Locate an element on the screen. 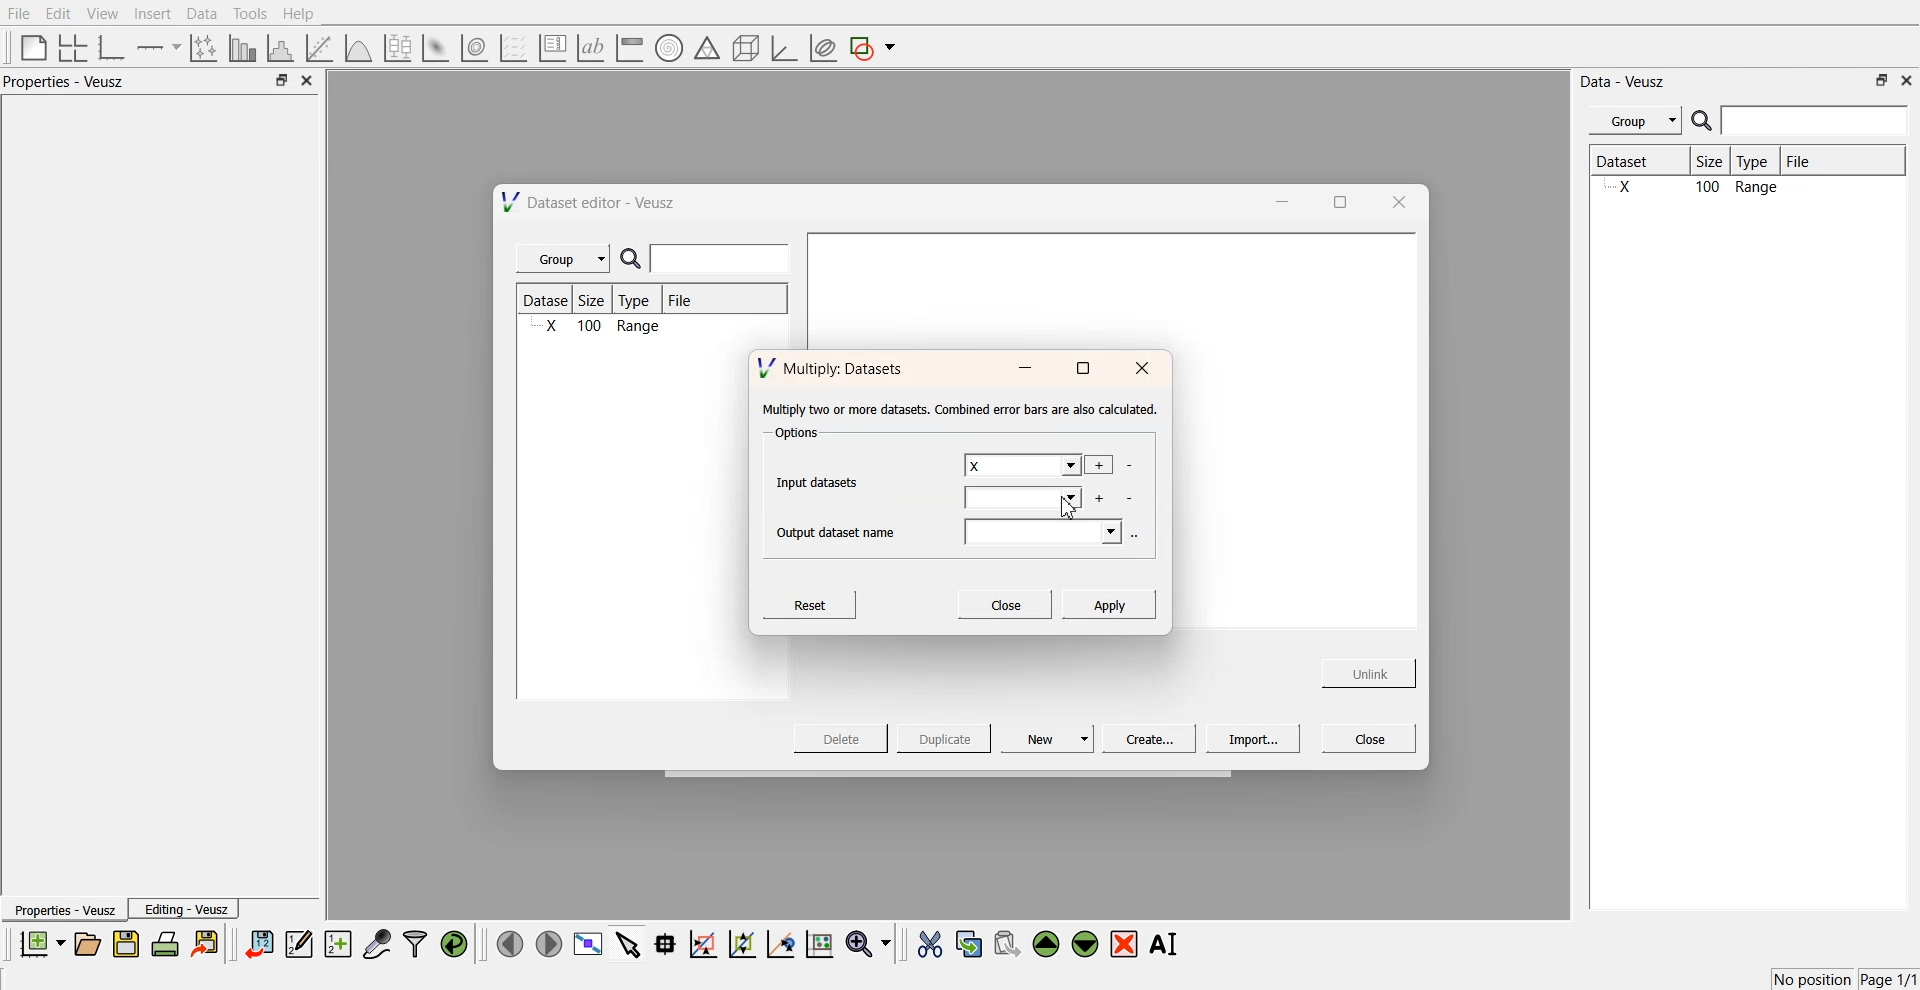 The height and width of the screenshot is (990, 1920). Type is located at coordinates (1758, 162).